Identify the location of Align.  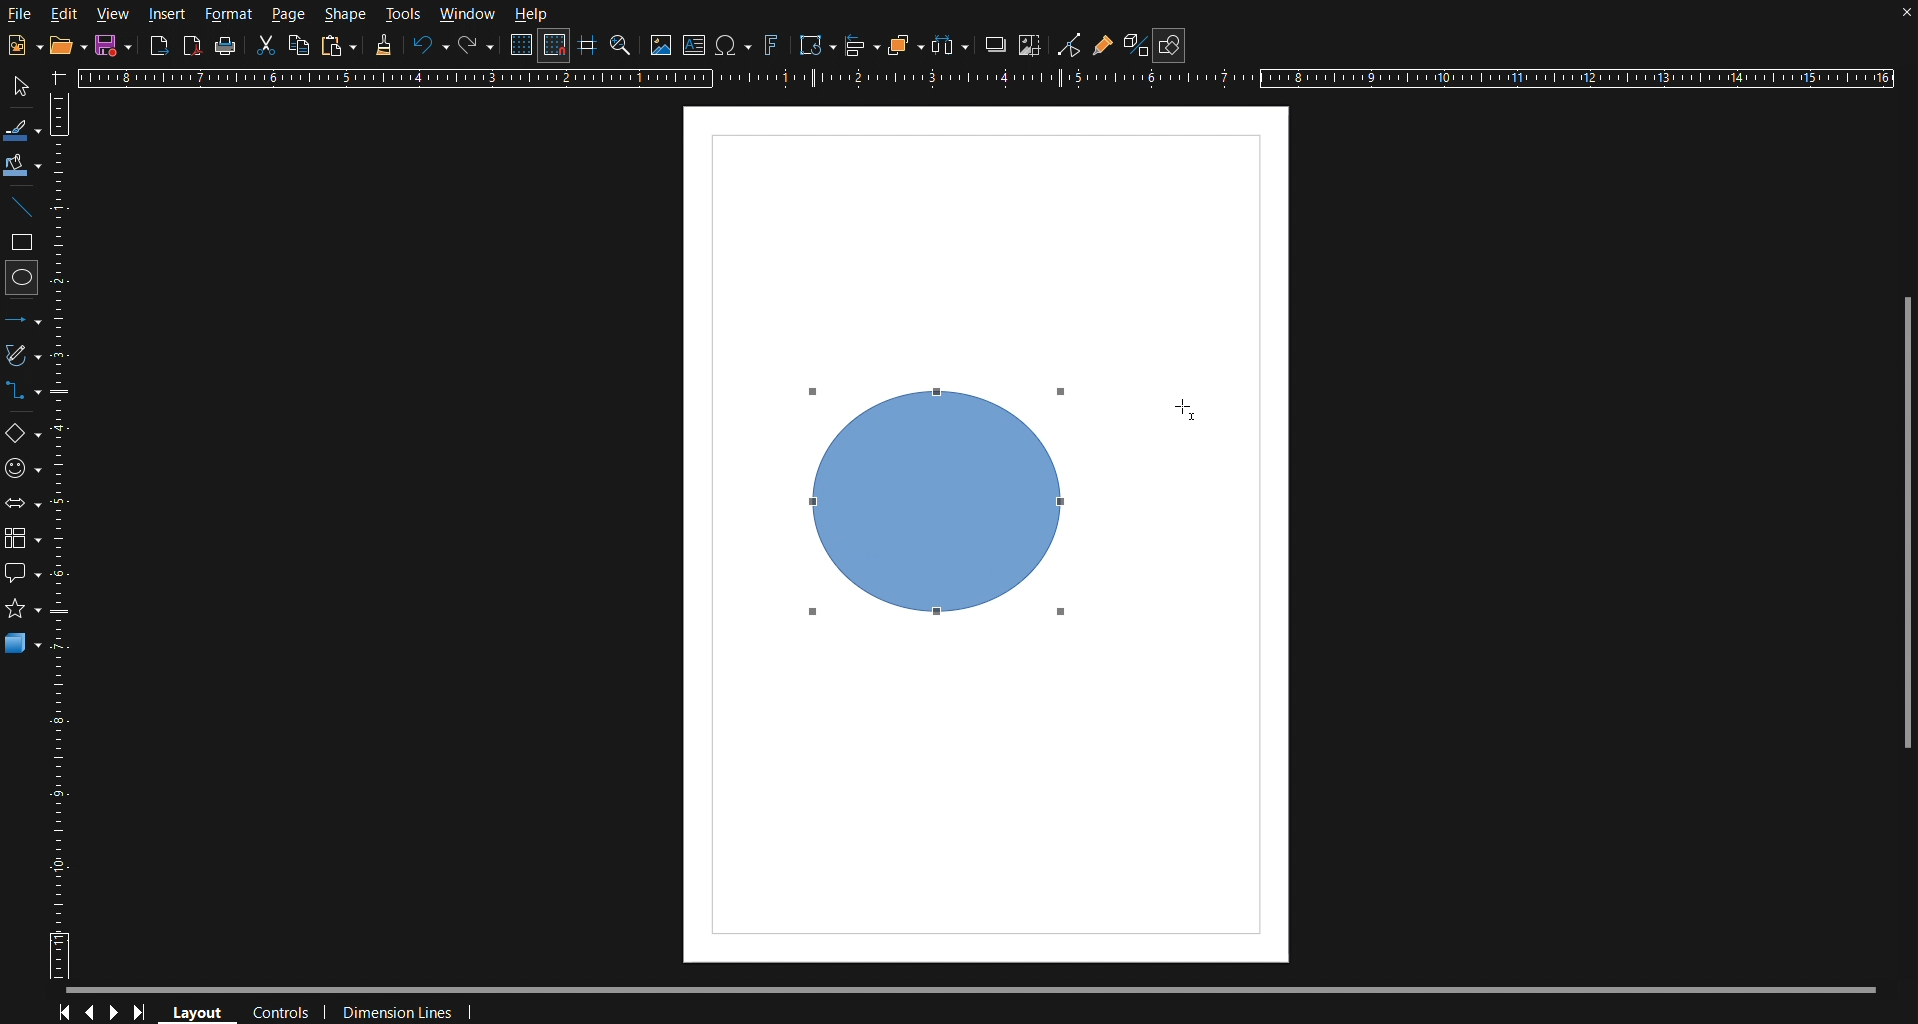
(861, 45).